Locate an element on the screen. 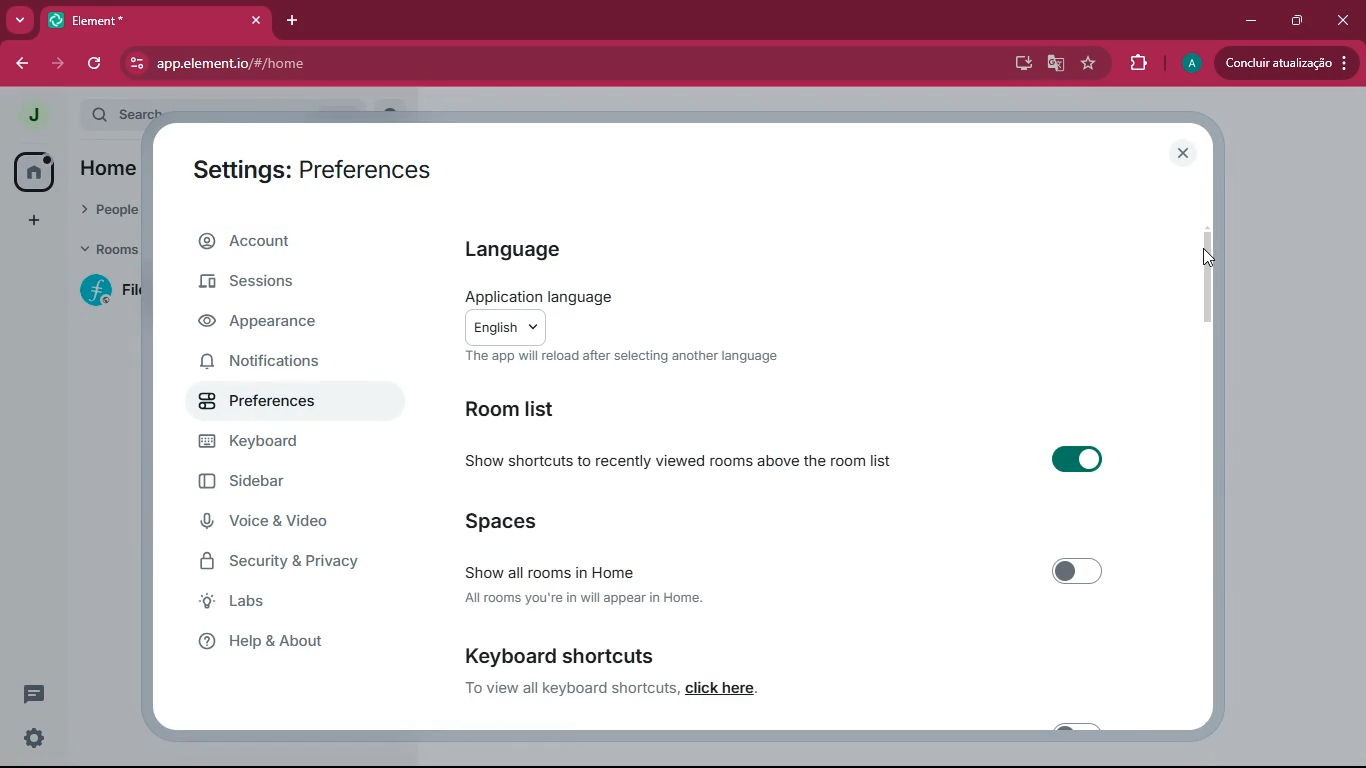 Image resolution: width=1366 pixels, height=768 pixels. comments is located at coordinates (35, 686).